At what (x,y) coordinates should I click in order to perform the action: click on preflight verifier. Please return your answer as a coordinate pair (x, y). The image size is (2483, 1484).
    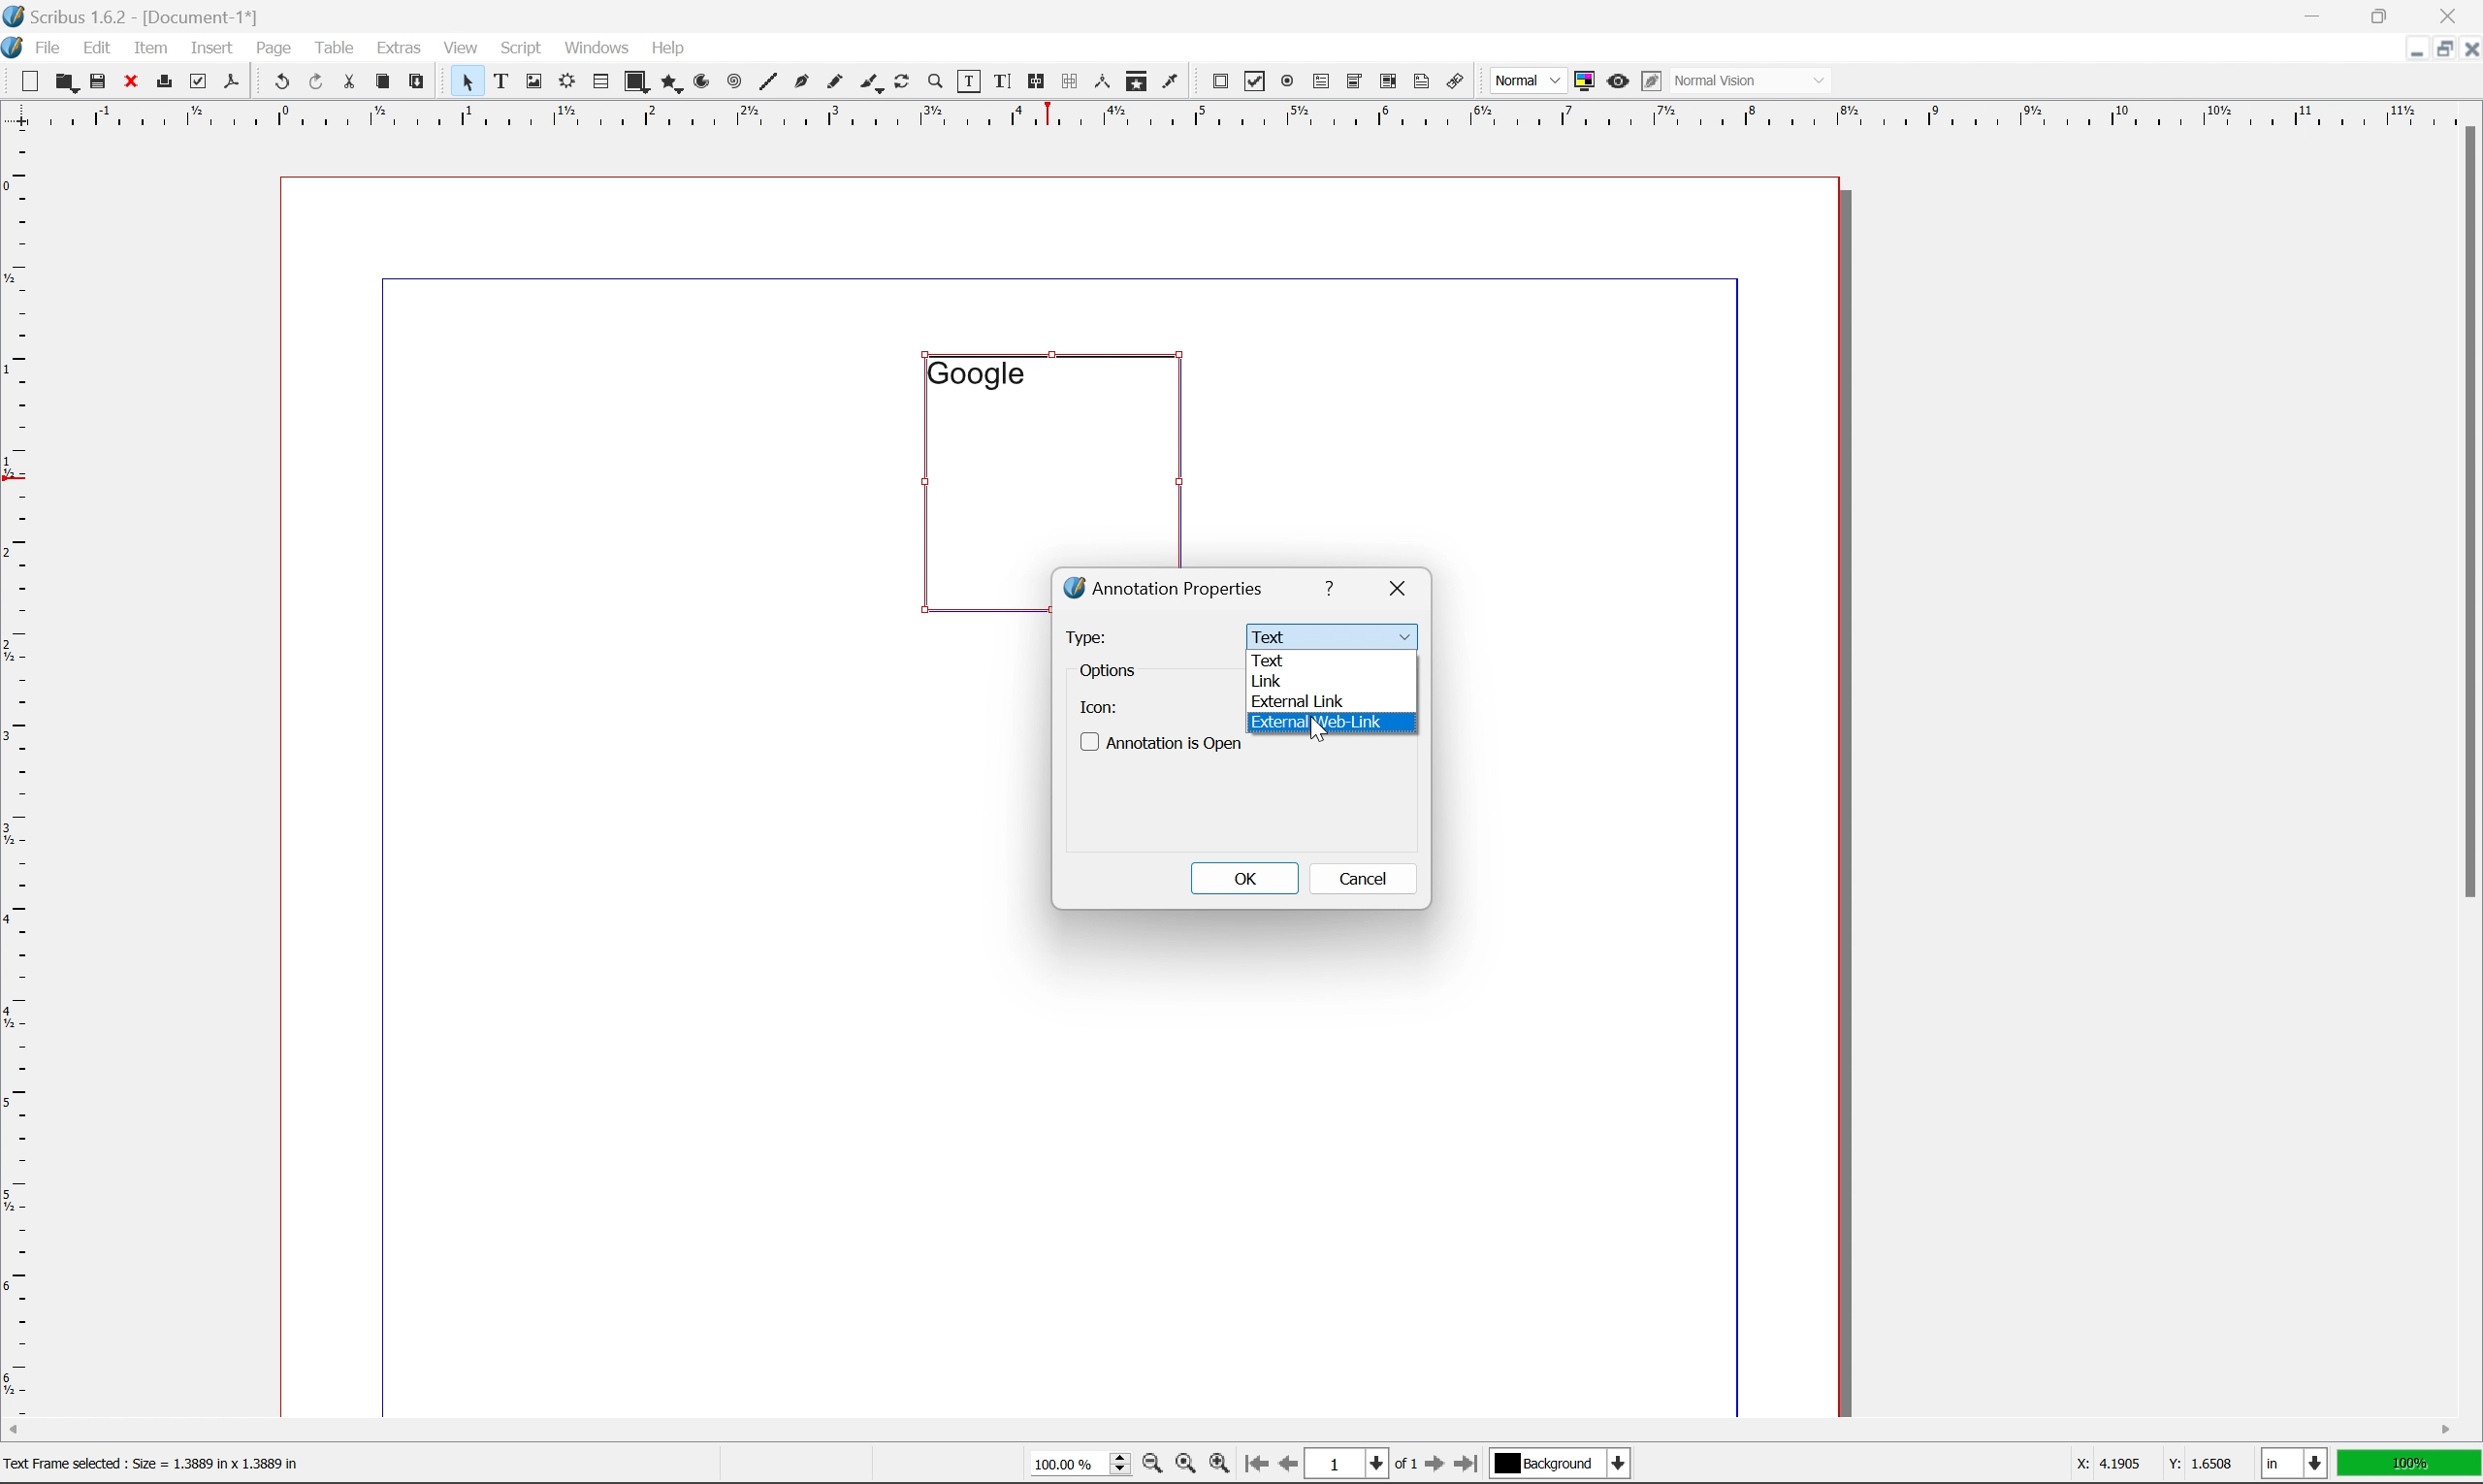
    Looking at the image, I should click on (199, 80).